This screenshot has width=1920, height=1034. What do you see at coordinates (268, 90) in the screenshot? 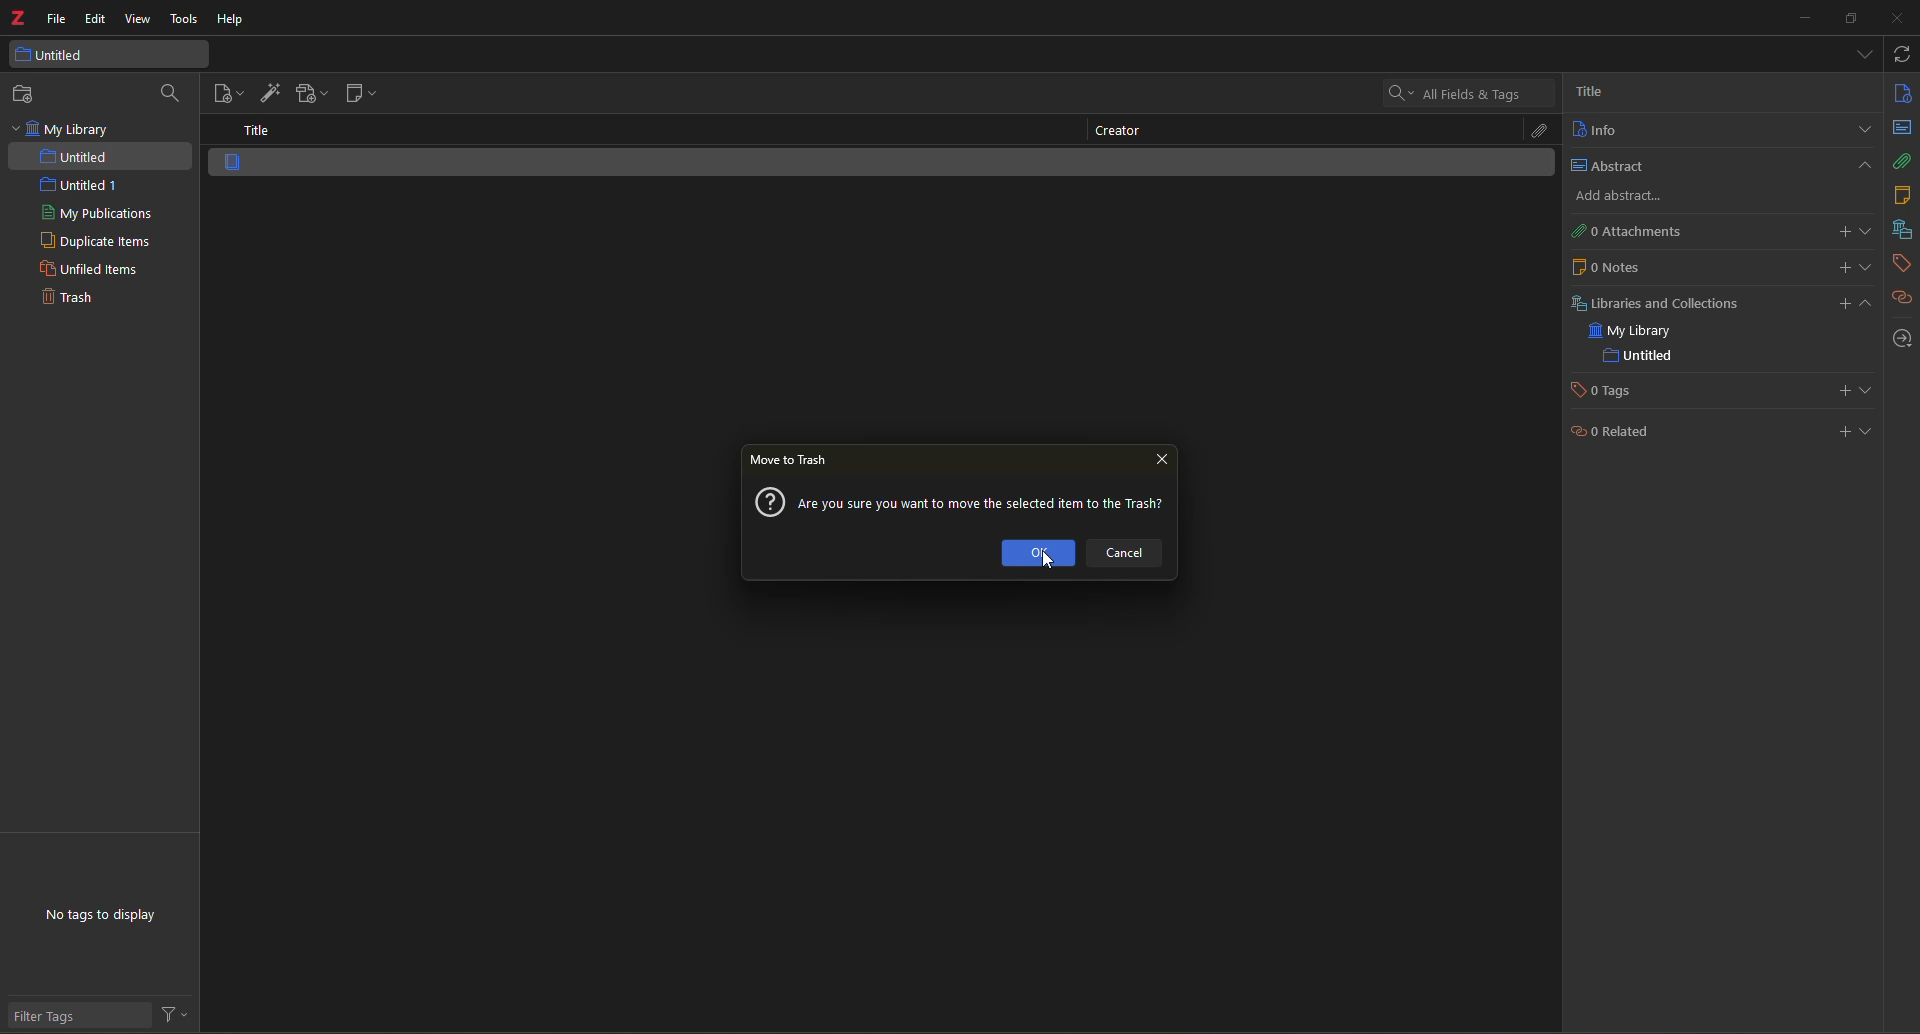
I see `add item` at bounding box center [268, 90].